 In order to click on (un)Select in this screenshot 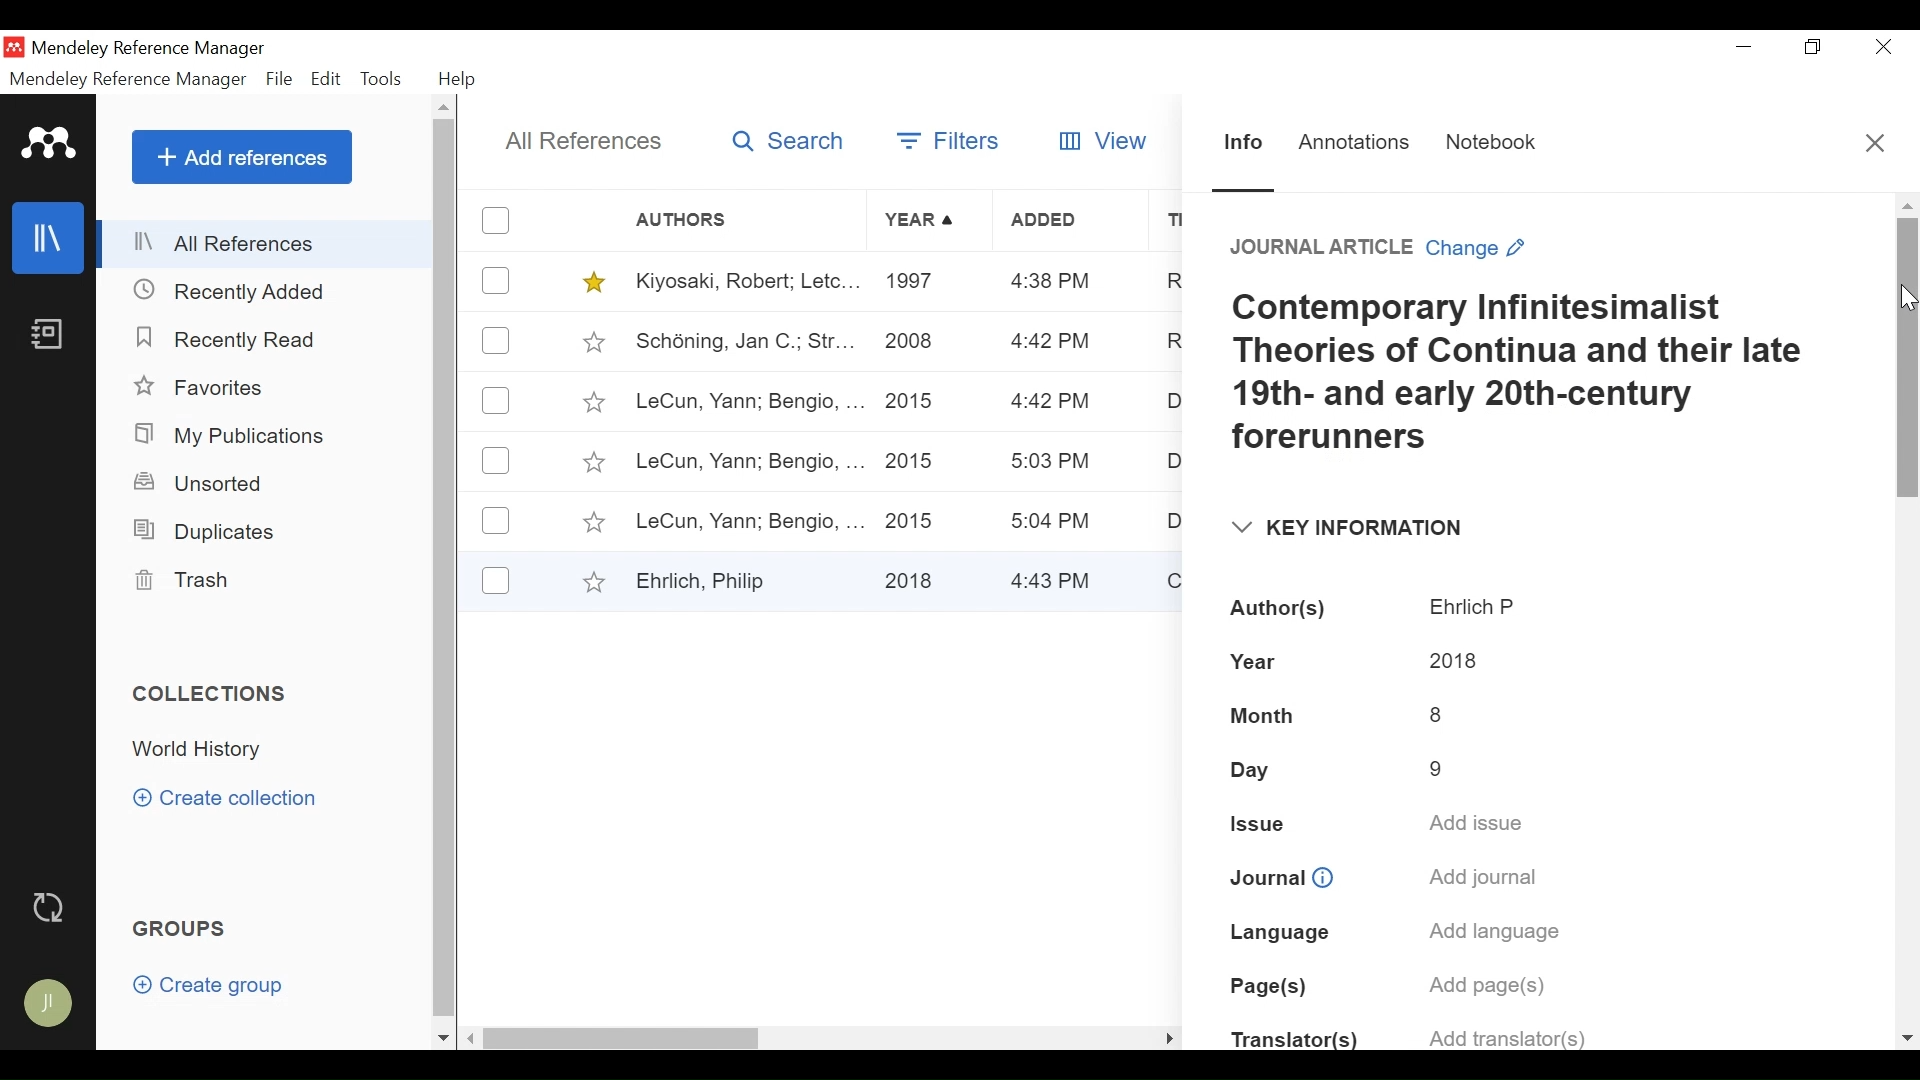, I will do `click(496, 342)`.